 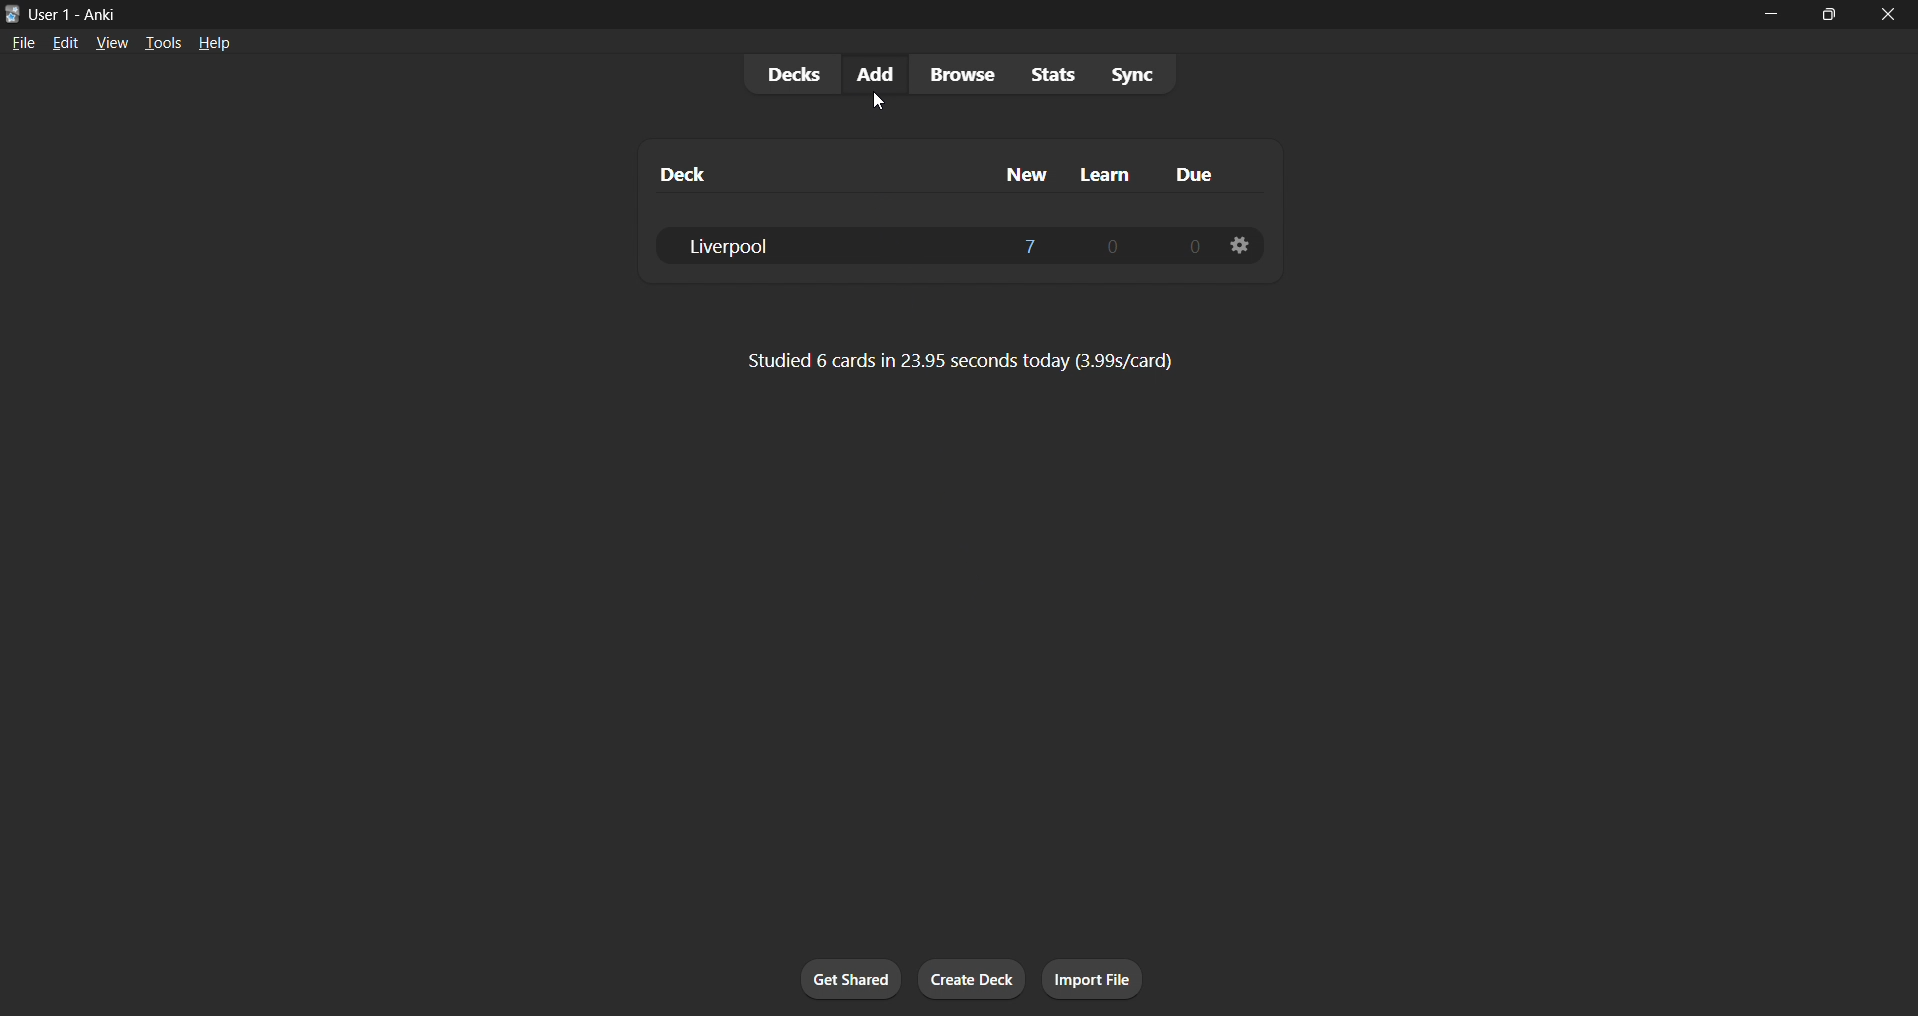 What do you see at coordinates (1196, 177) in the screenshot?
I see `due column` at bounding box center [1196, 177].